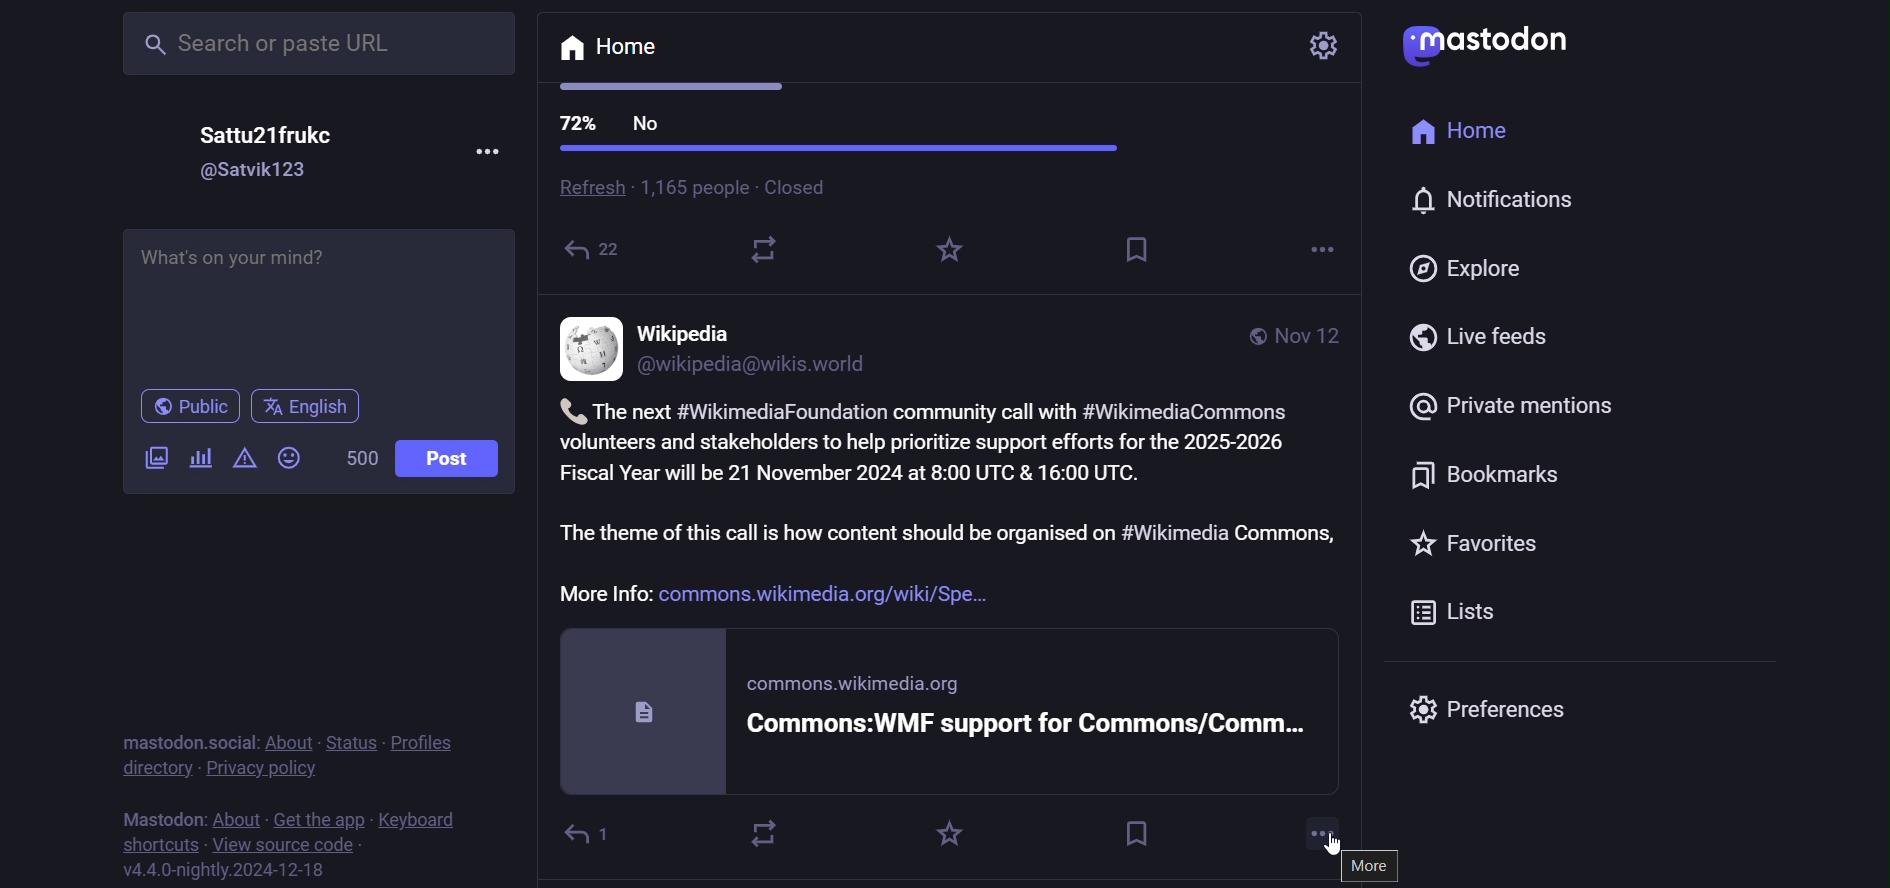 The height and width of the screenshot is (888, 1890). I want to click on mastodon, so click(156, 818).